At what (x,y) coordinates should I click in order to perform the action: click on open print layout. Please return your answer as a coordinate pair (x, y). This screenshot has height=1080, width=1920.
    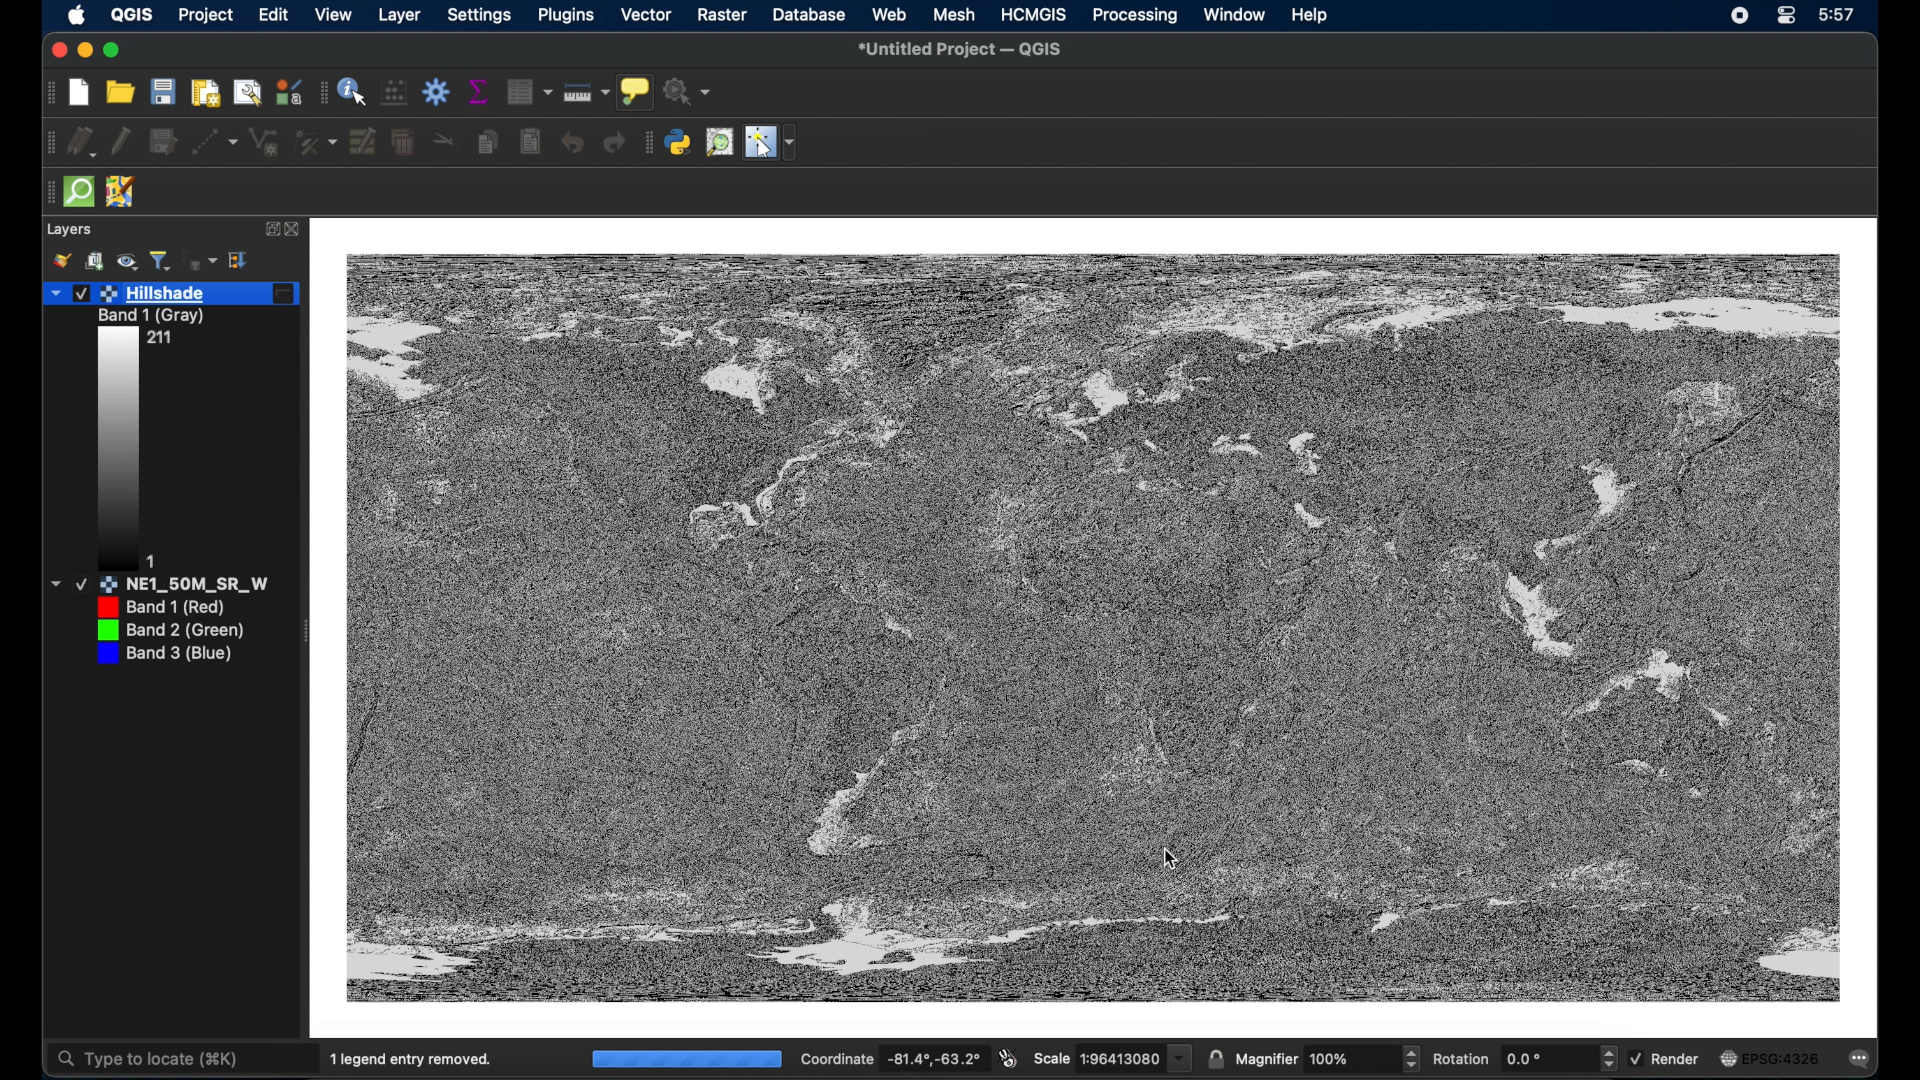
    Looking at the image, I should click on (205, 92).